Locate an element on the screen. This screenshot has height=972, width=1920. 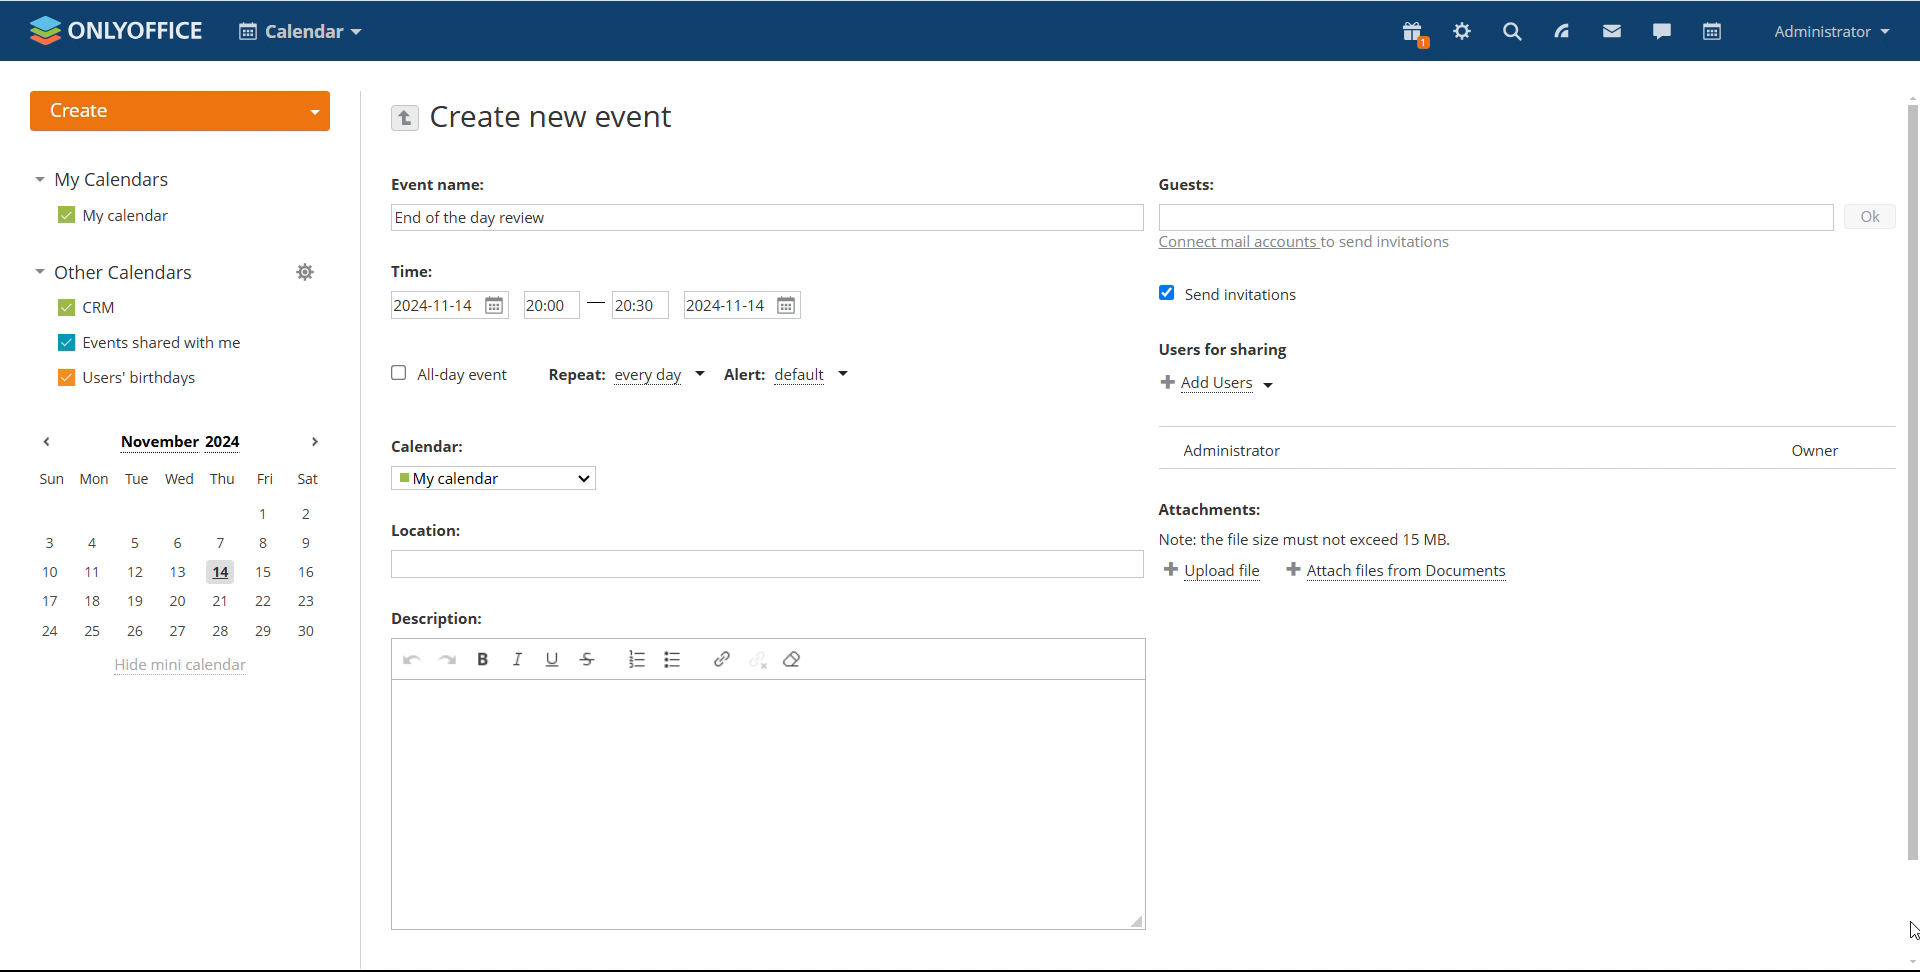
Attachments is located at coordinates (1208, 509).